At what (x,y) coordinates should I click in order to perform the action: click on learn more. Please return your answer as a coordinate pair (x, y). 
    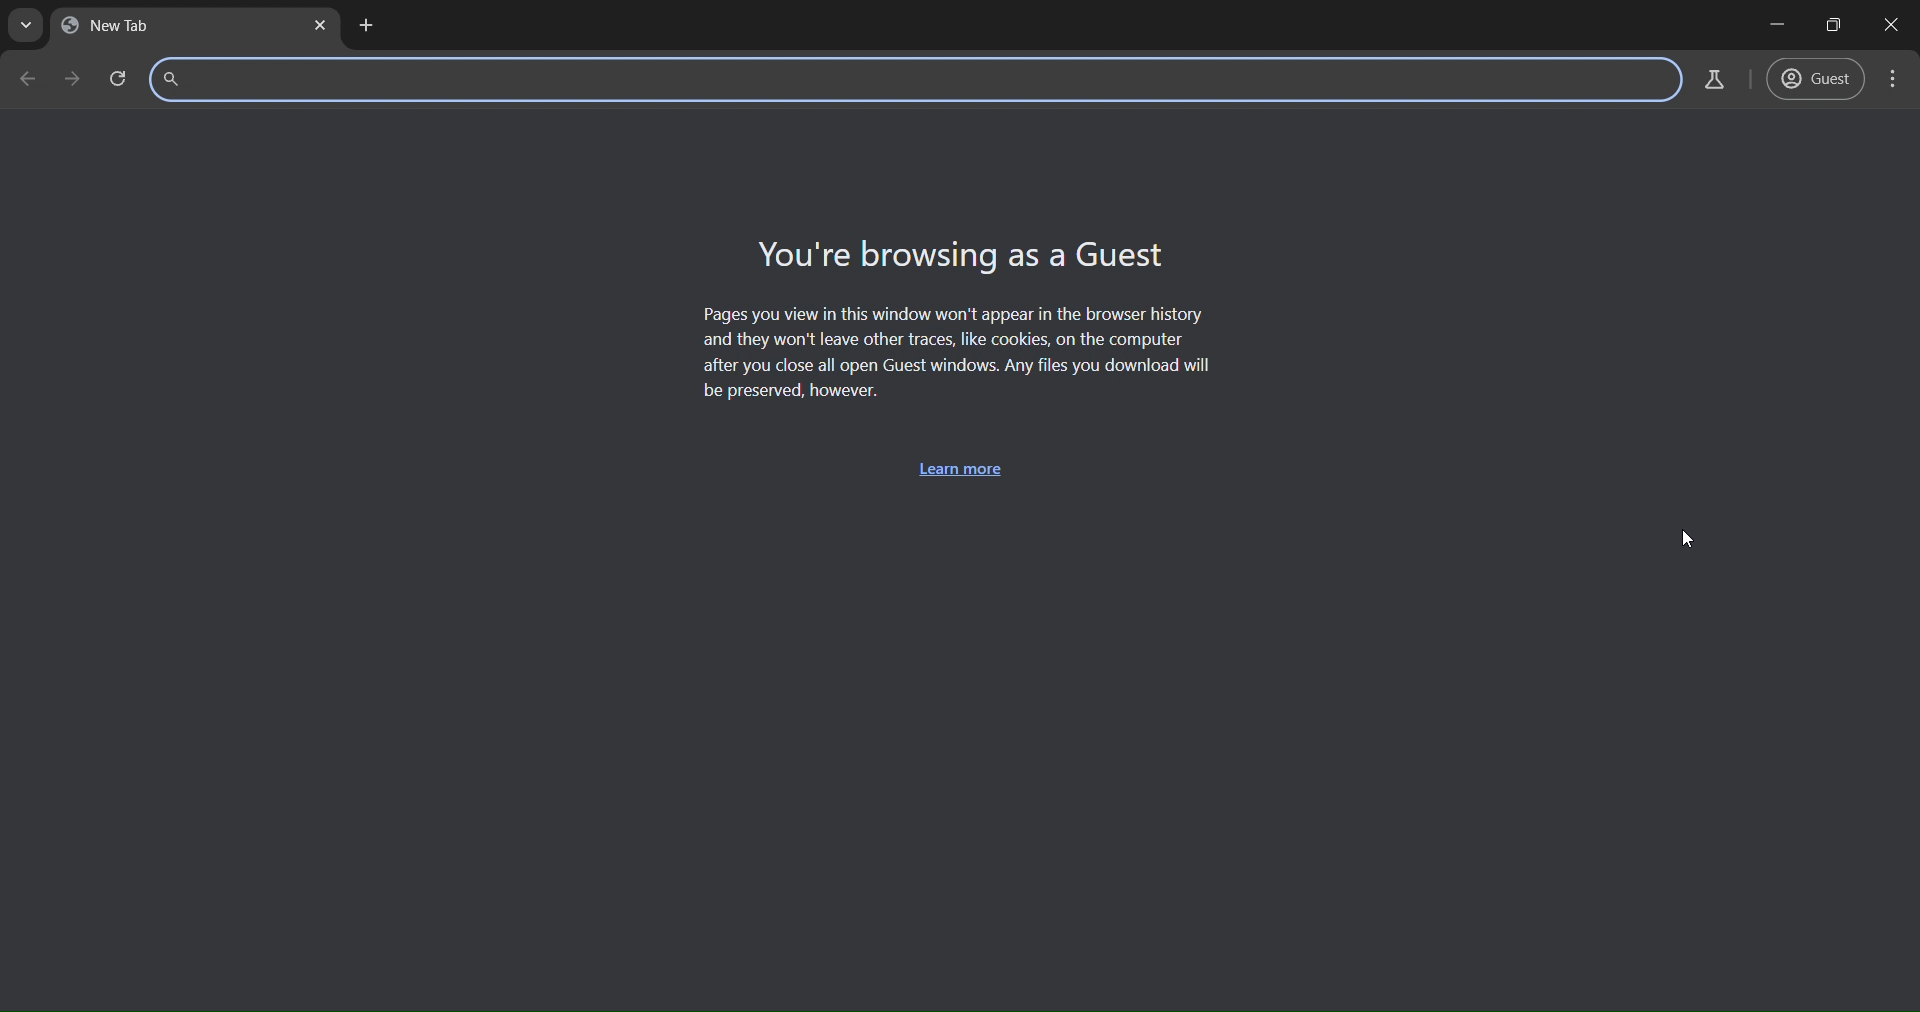
    Looking at the image, I should click on (966, 469).